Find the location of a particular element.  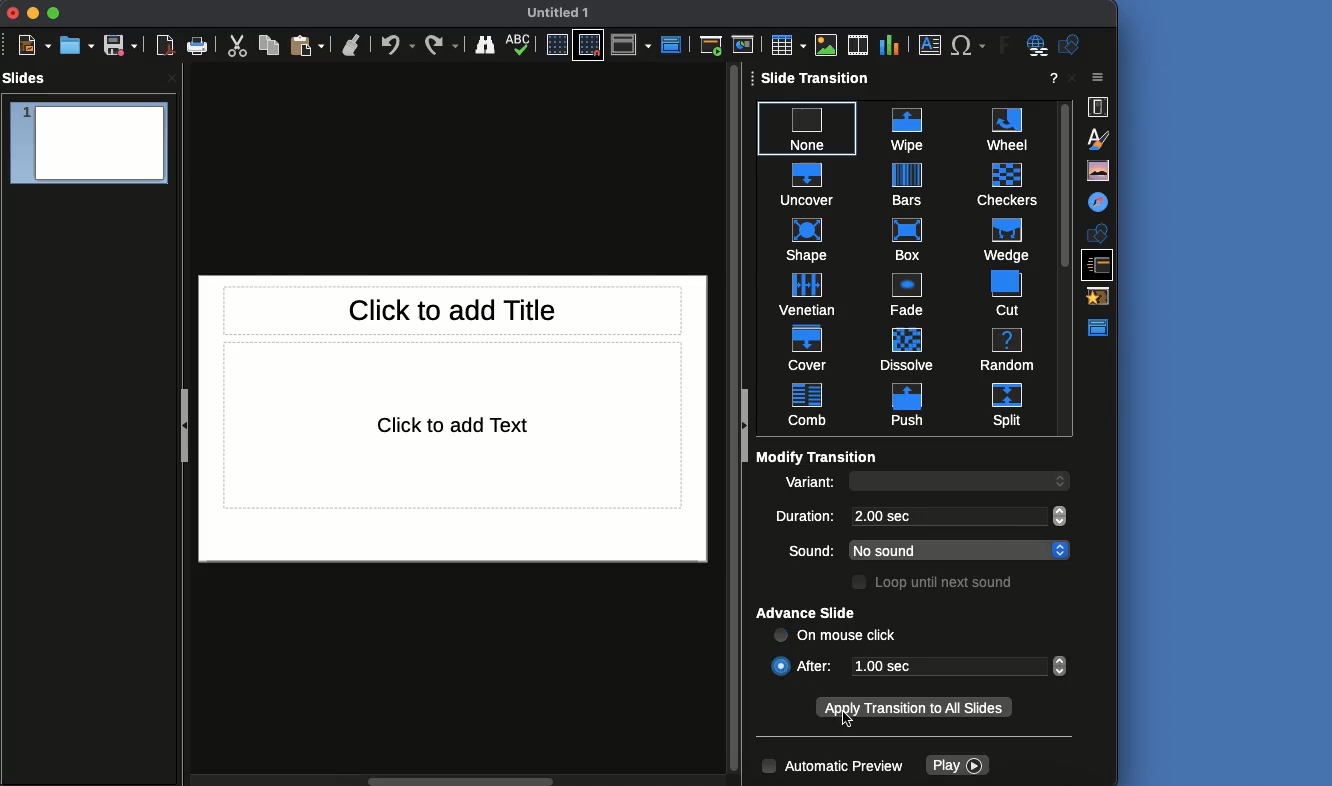

dissolve is located at coordinates (906, 346).